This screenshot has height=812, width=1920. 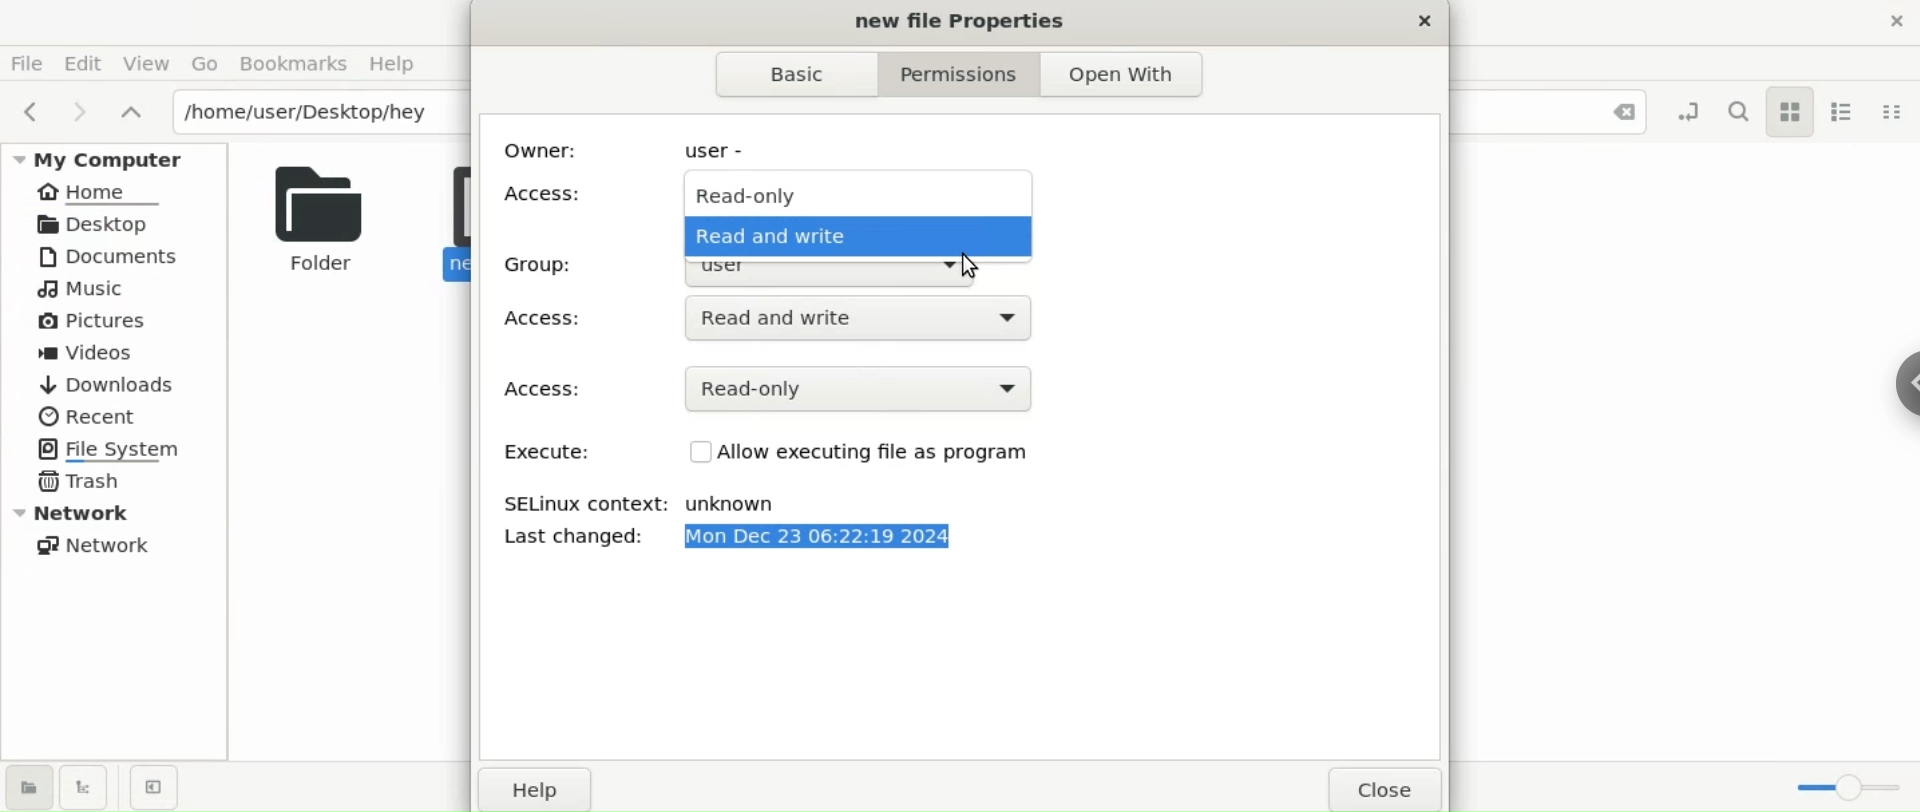 What do you see at coordinates (866, 315) in the screenshot?
I see `Read and write` at bounding box center [866, 315].